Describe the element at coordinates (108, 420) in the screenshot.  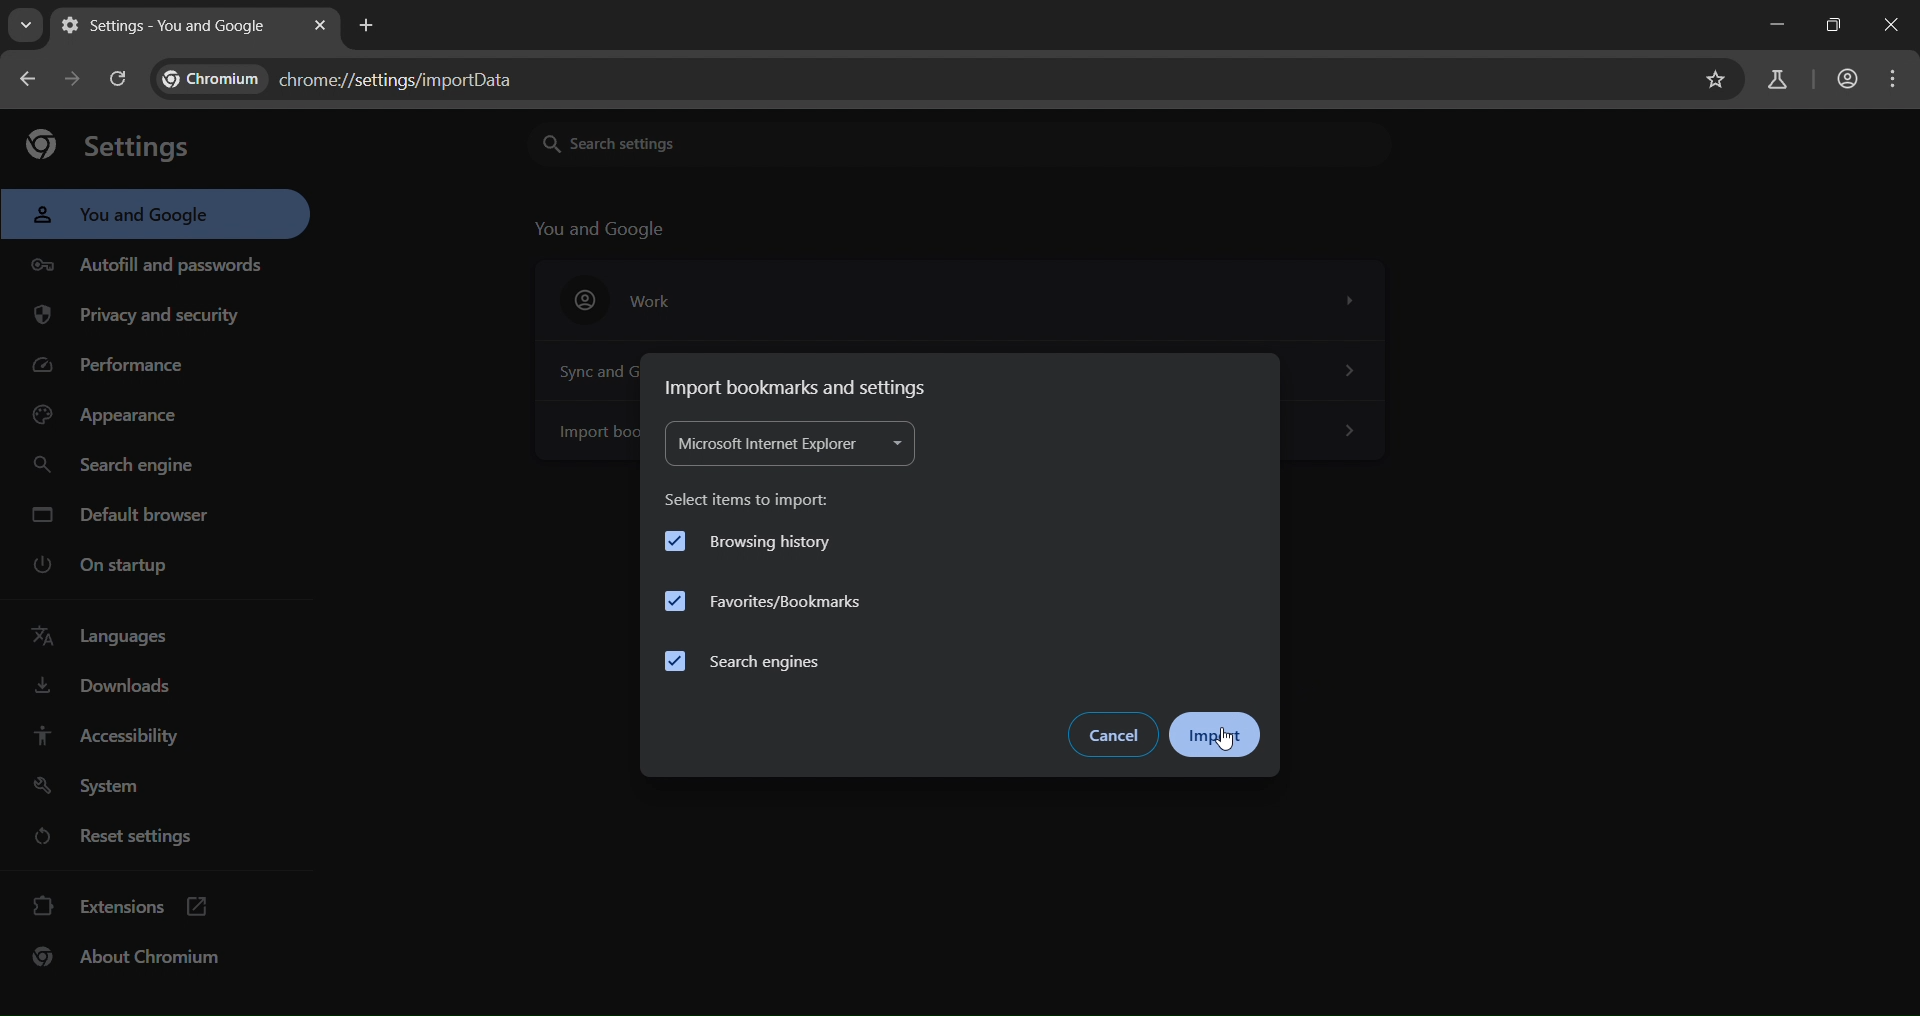
I see `ppearance` at that location.